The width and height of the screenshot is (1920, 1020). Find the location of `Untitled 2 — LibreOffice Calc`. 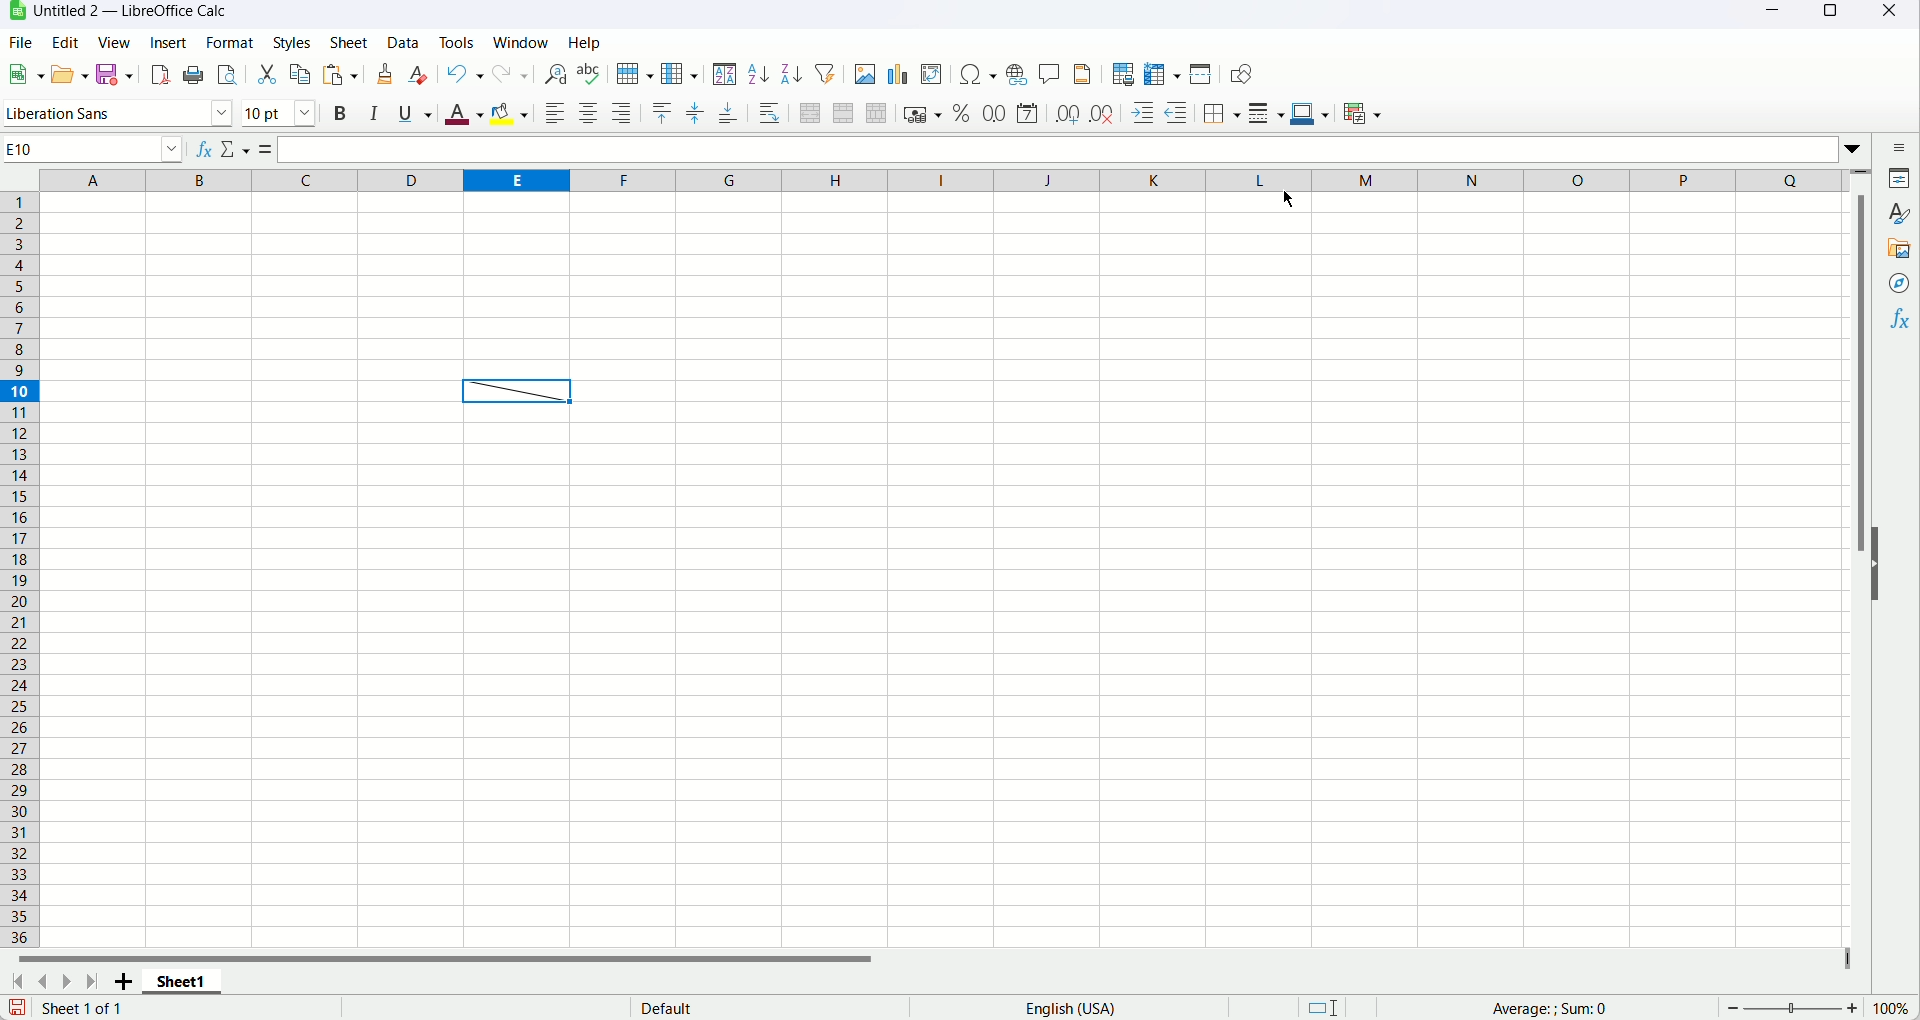

Untitled 2 — LibreOffice Calc is located at coordinates (131, 11).